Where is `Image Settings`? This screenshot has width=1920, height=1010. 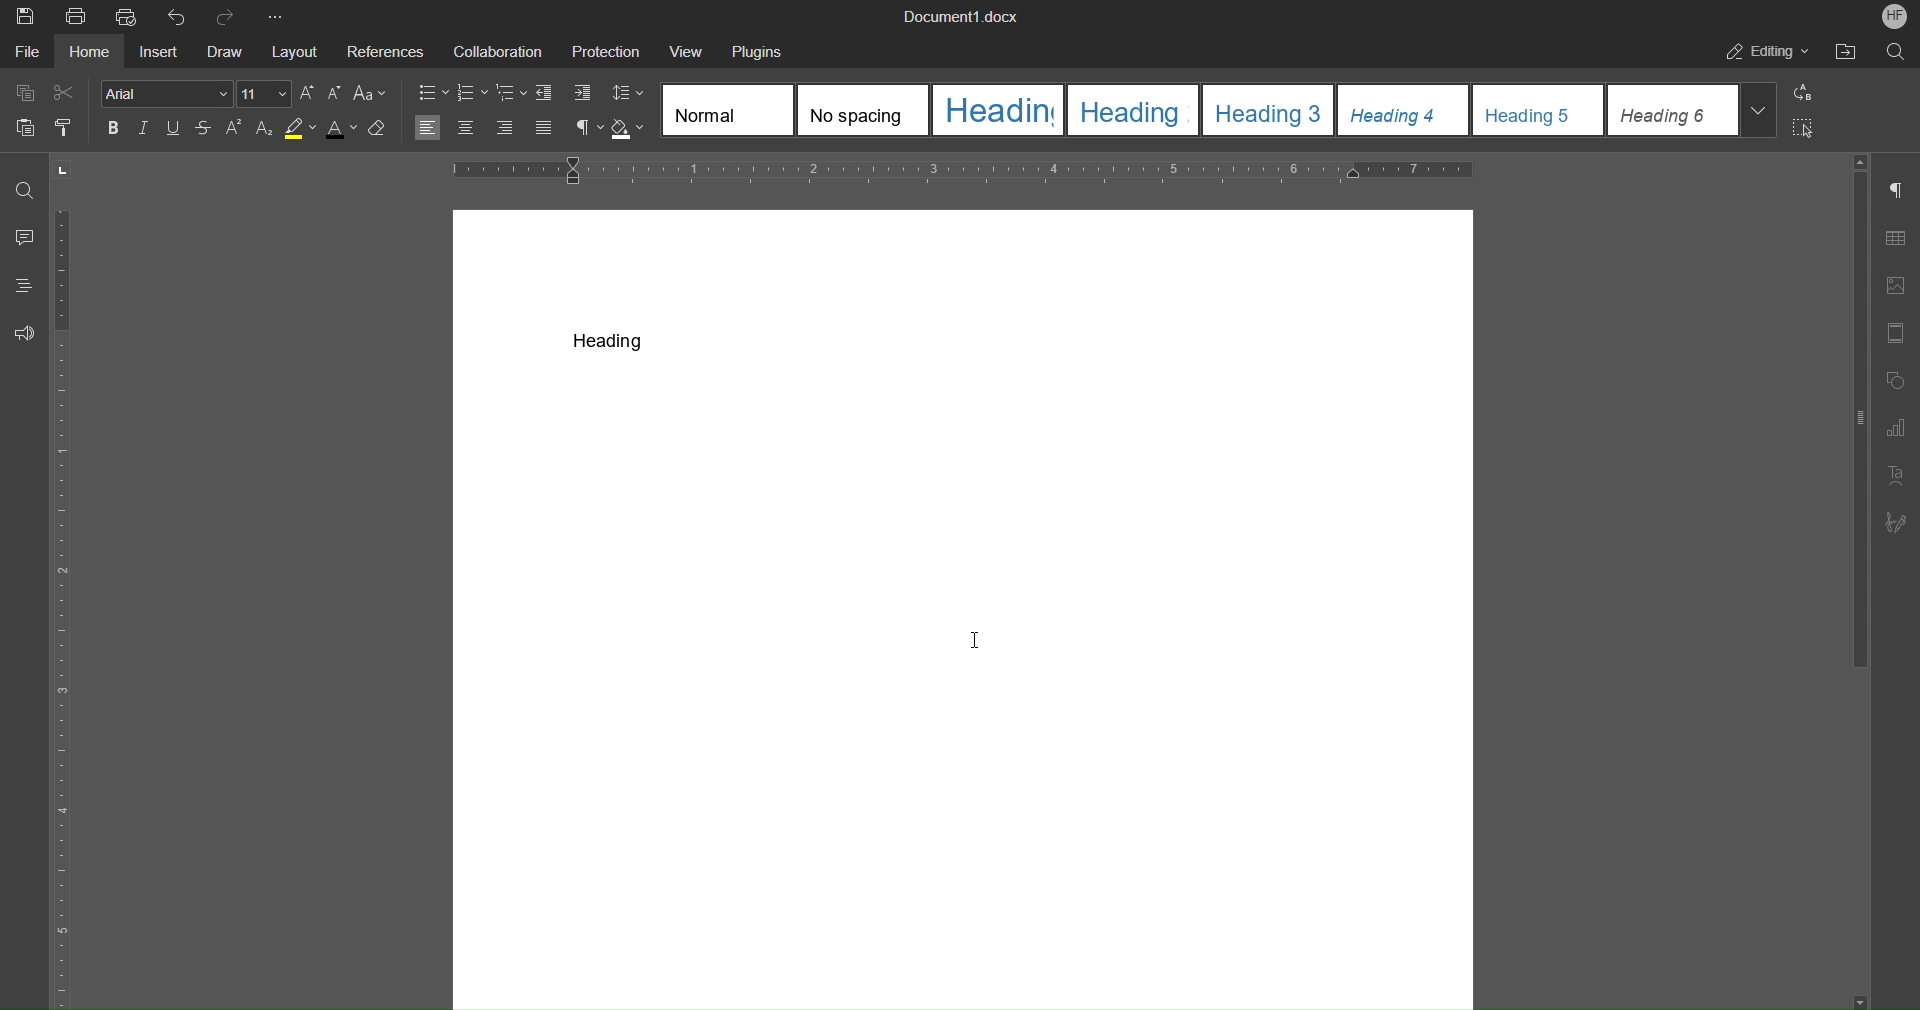
Image Settings is located at coordinates (1898, 283).